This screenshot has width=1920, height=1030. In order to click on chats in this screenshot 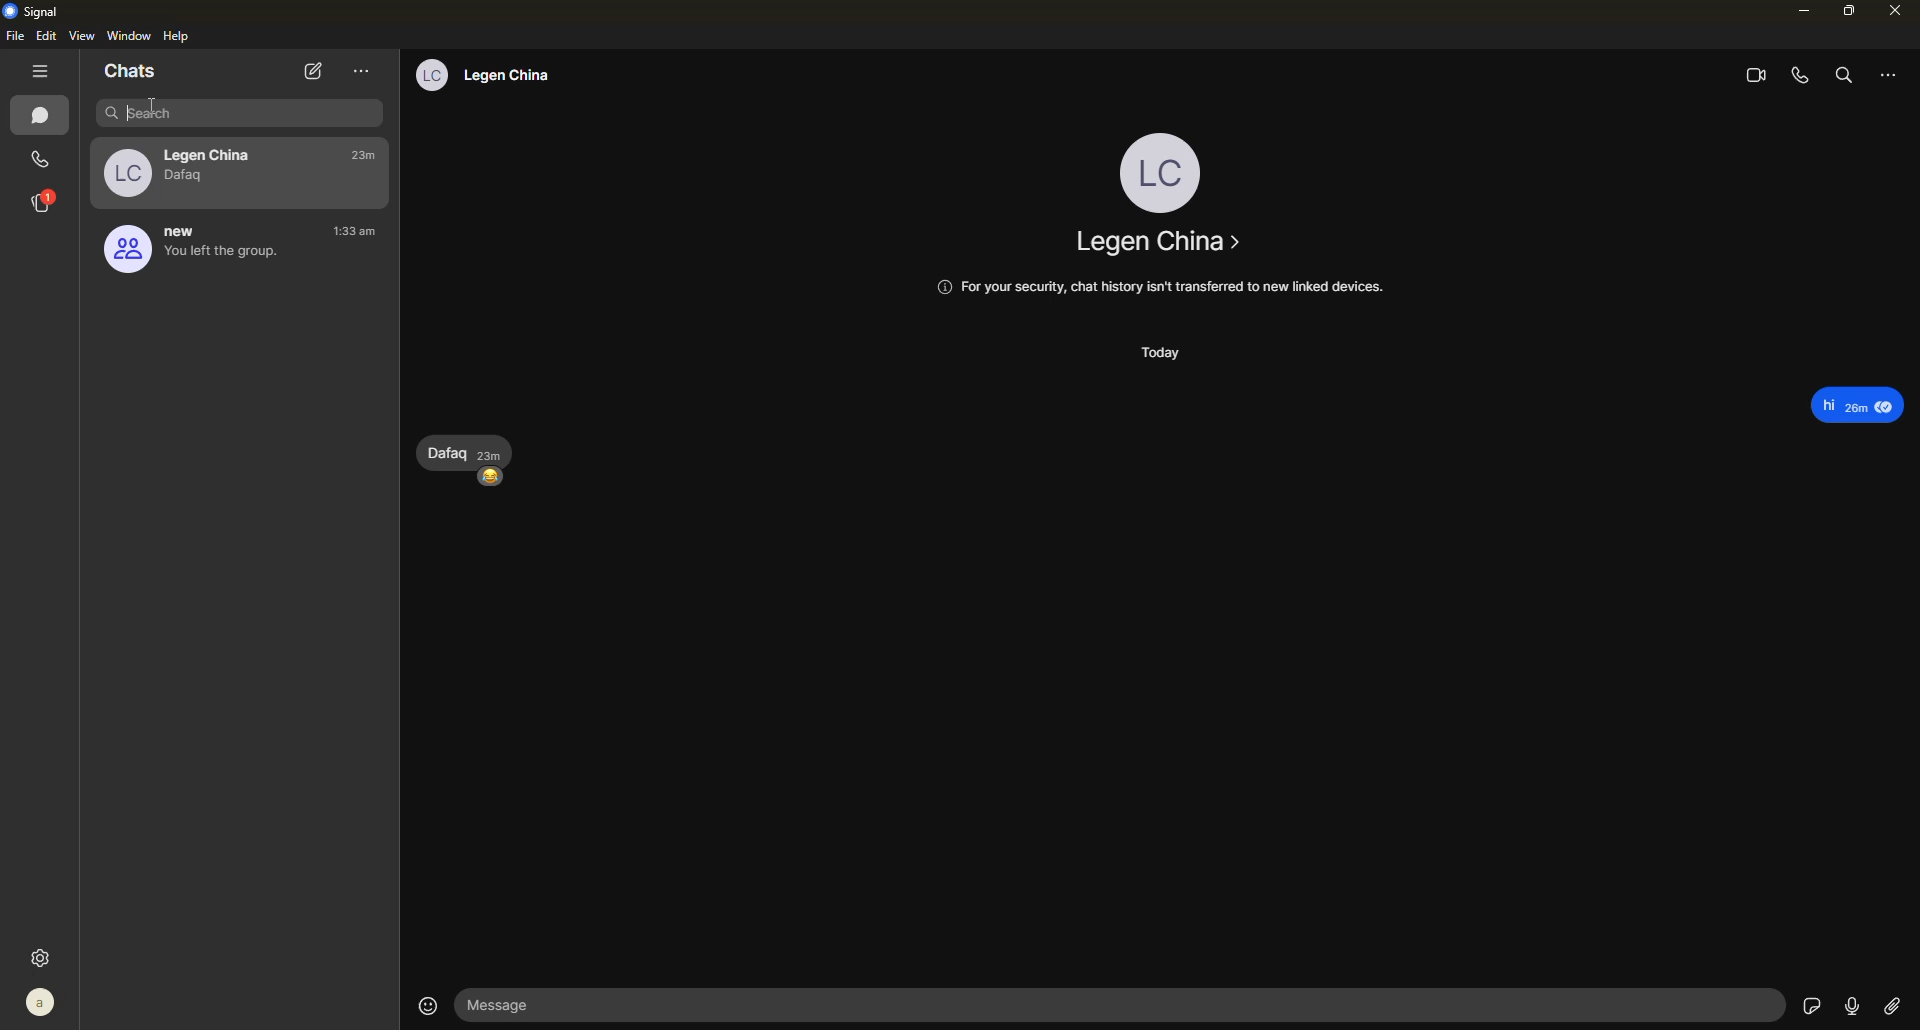, I will do `click(131, 71)`.